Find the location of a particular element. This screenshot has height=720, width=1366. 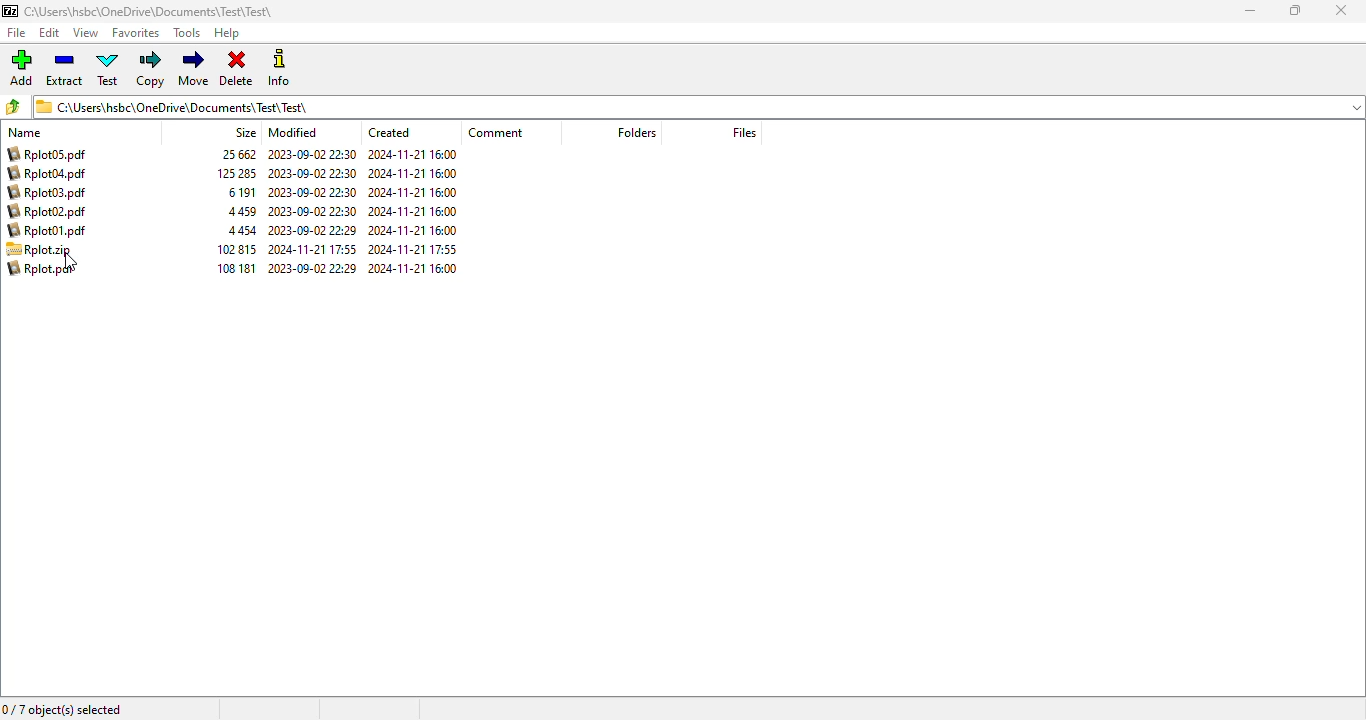

created is located at coordinates (389, 132).